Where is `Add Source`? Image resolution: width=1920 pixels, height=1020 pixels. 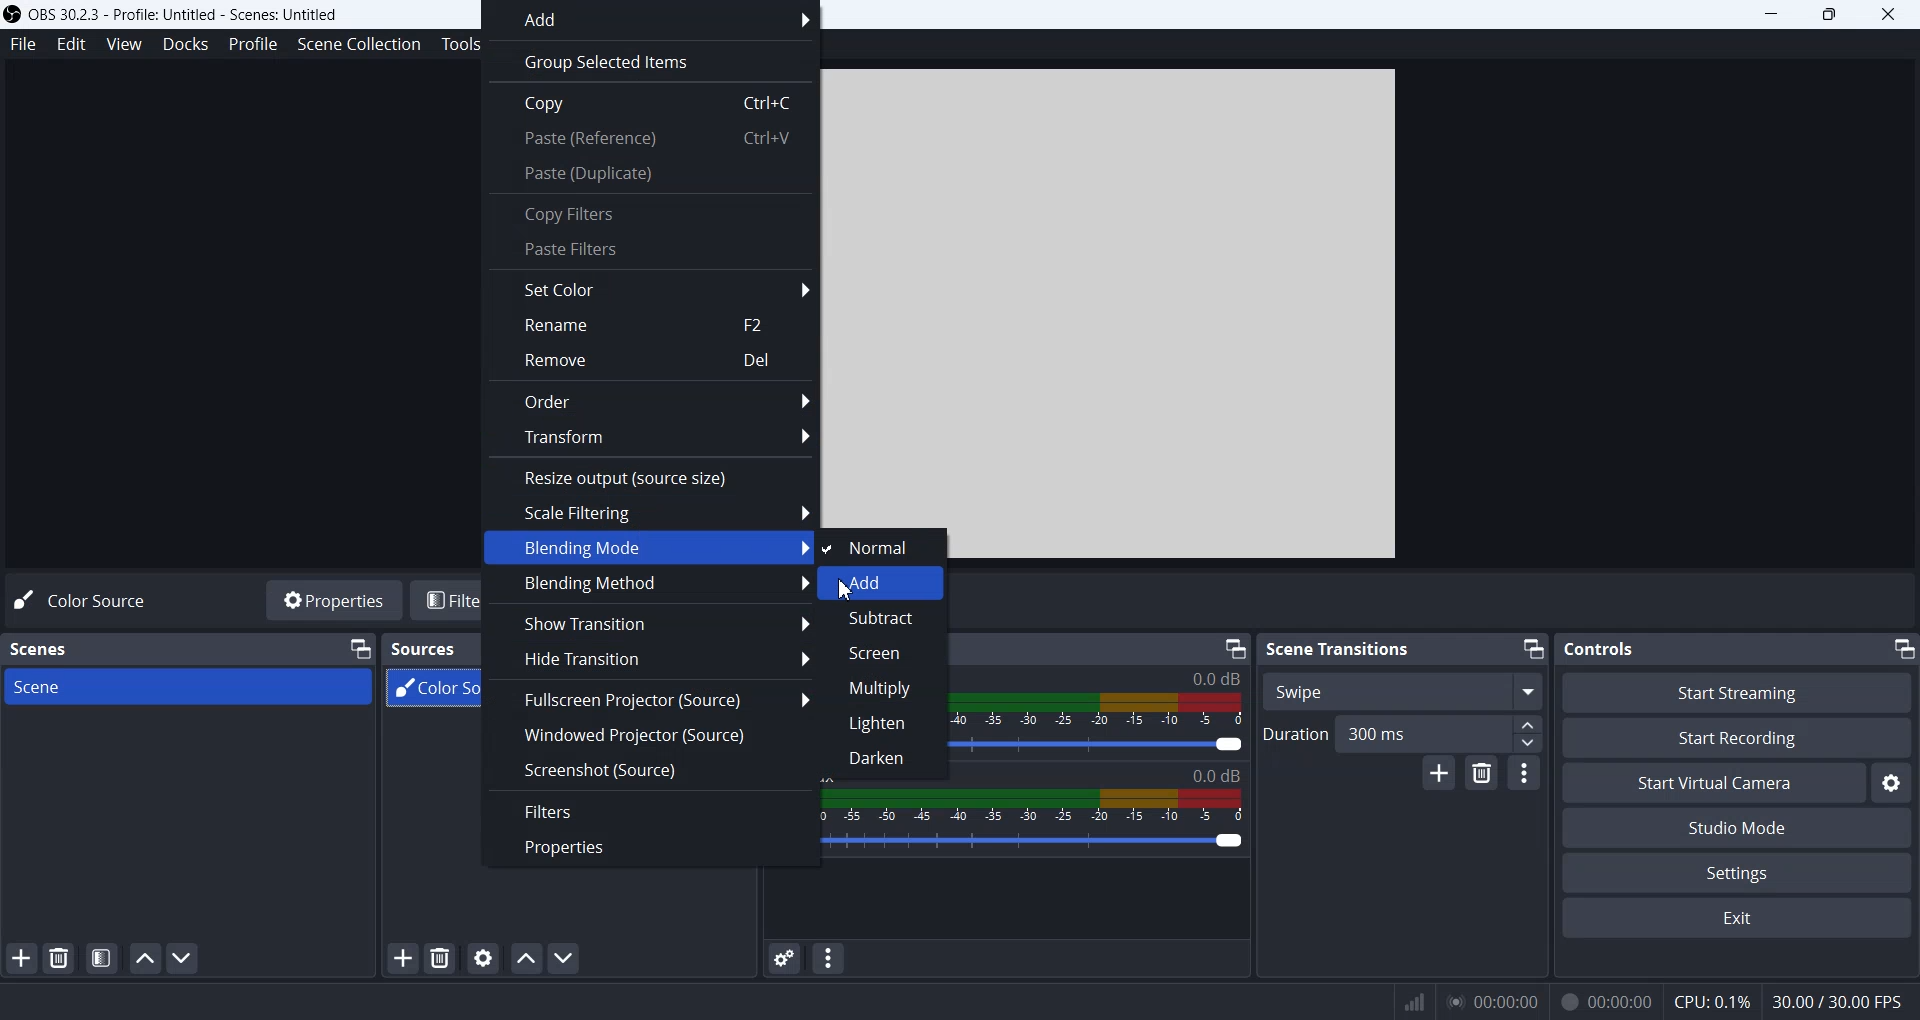 Add Source is located at coordinates (403, 960).